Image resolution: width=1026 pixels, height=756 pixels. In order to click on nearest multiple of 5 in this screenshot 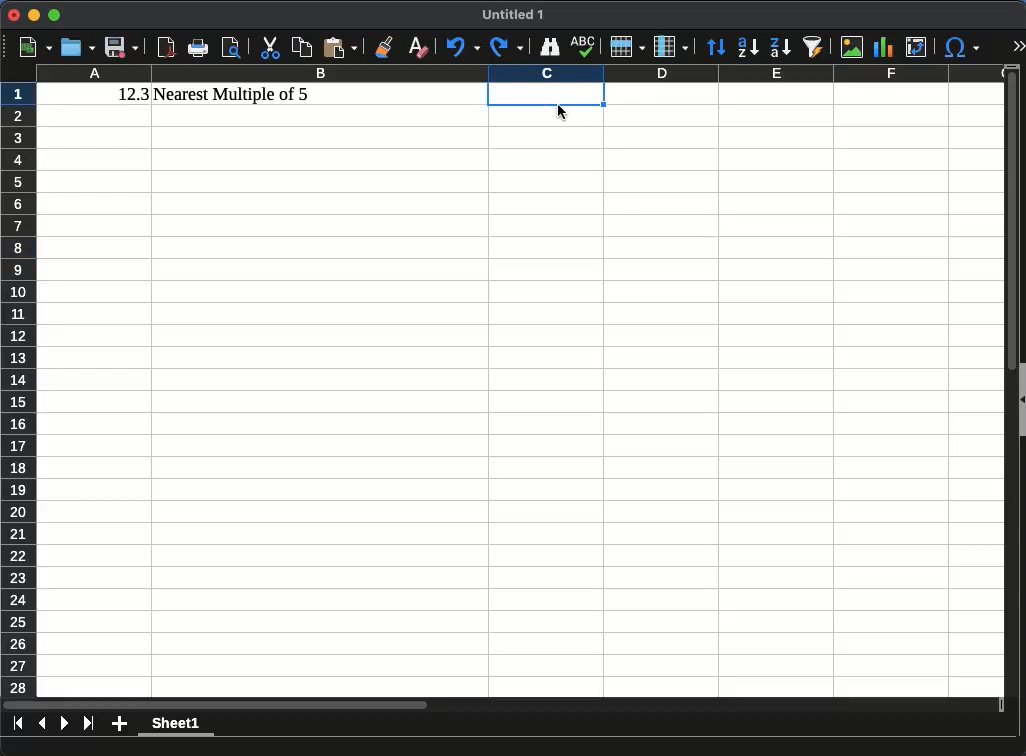, I will do `click(233, 95)`.